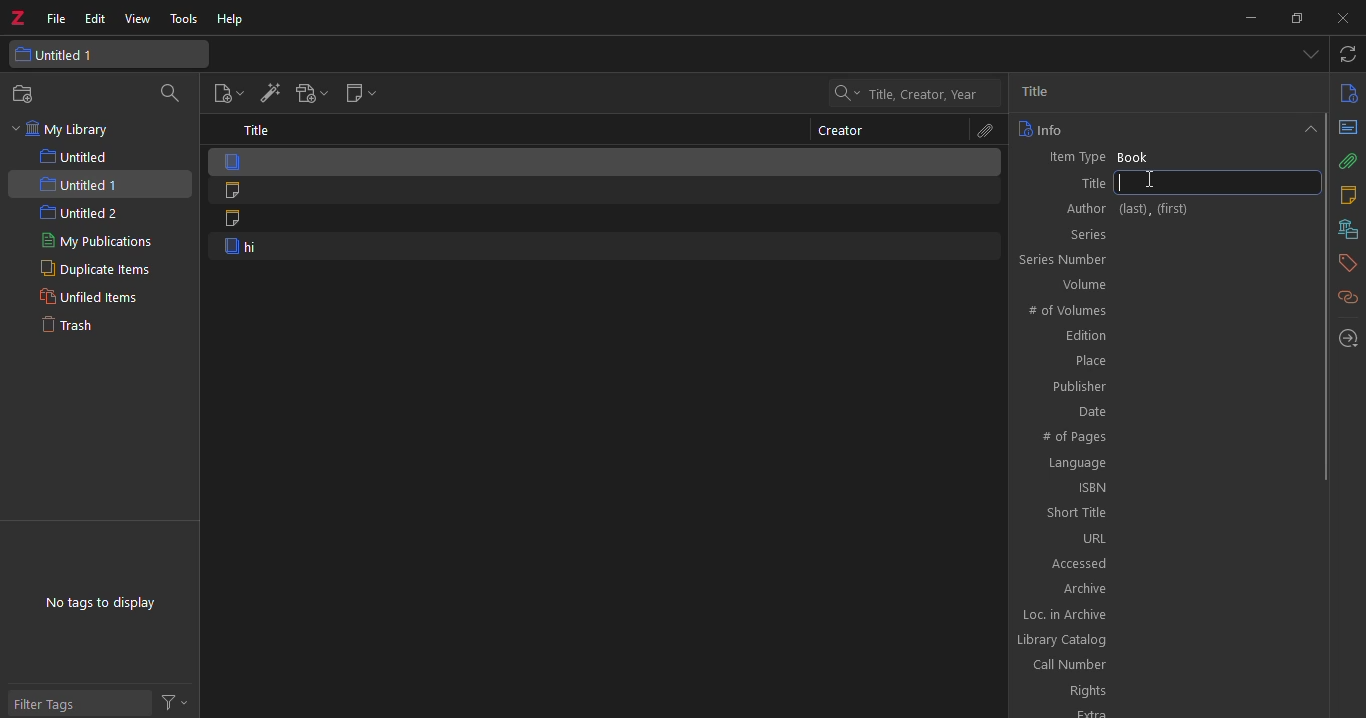 This screenshot has width=1366, height=718. Describe the element at coordinates (1169, 512) in the screenshot. I see `Short title` at that location.